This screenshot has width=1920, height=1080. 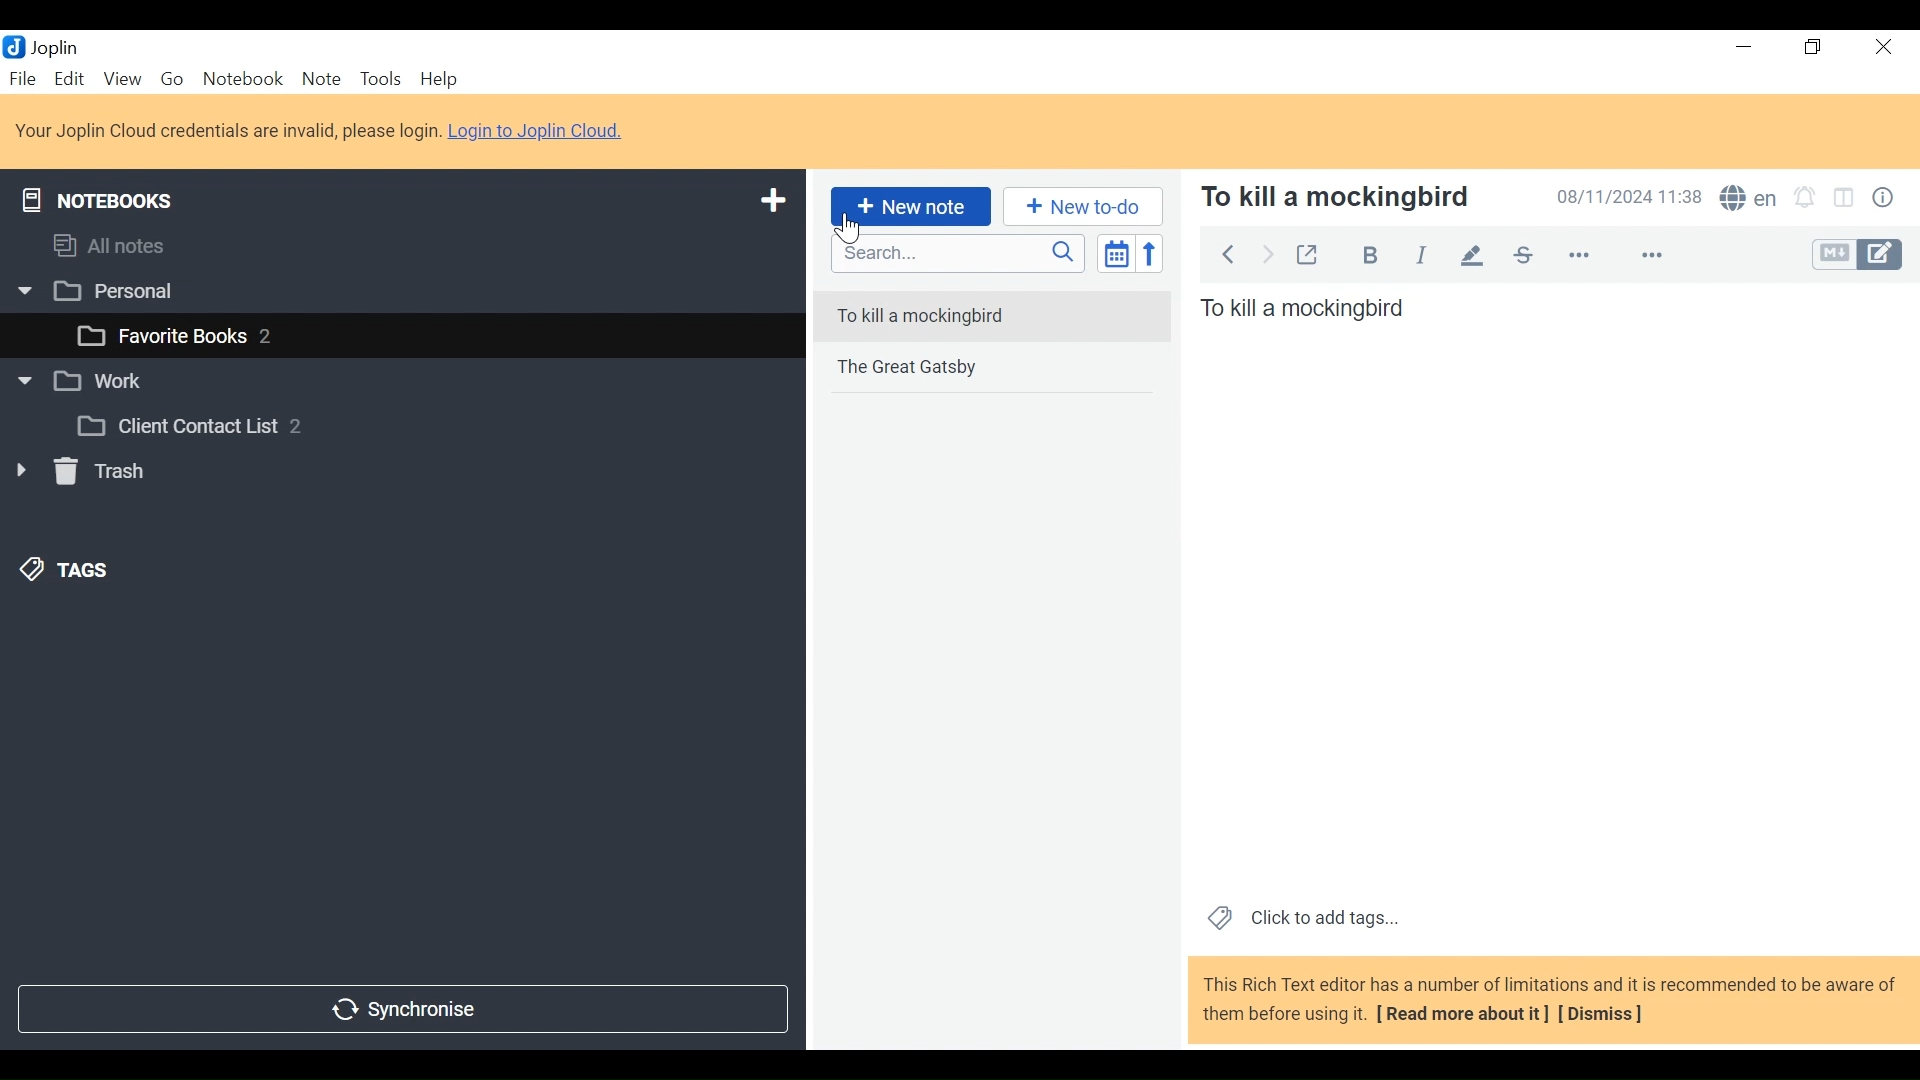 What do you see at coordinates (1624, 257) in the screenshot?
I see `more` at bounding box center [1624, 257].